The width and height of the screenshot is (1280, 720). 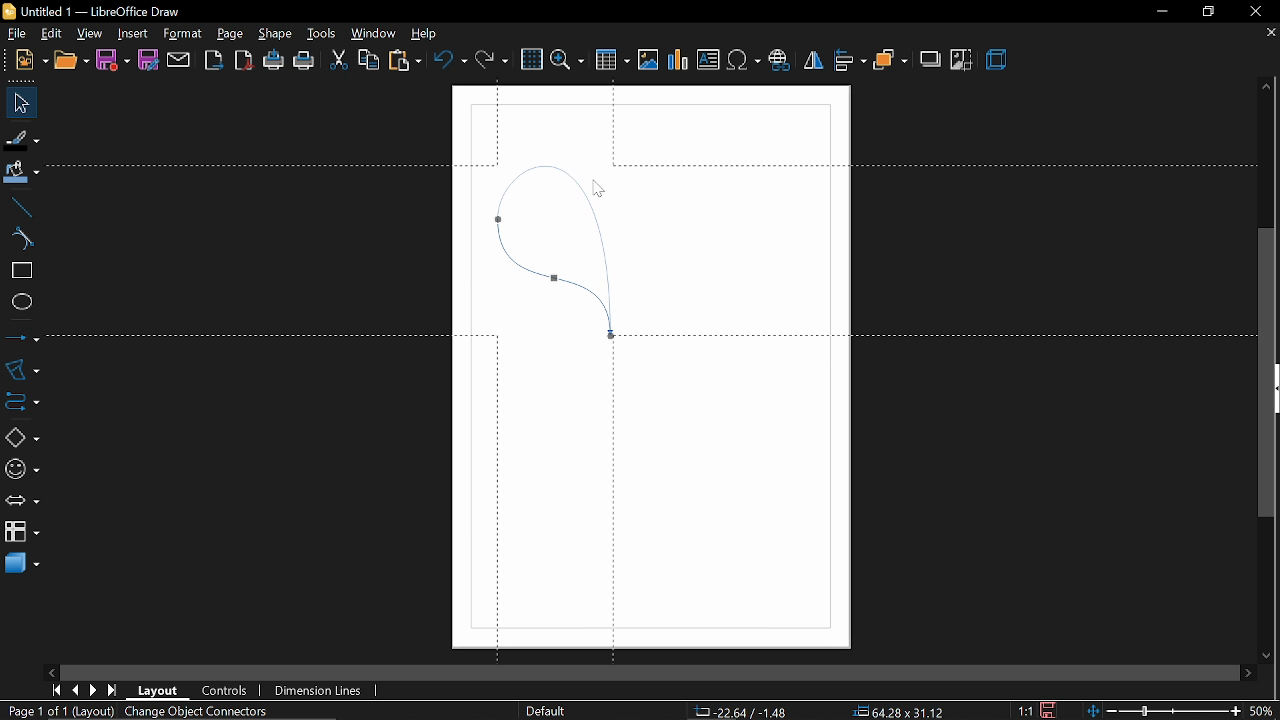 What do you see at coordinates (319, 33) in the screenshot?
I see `tools` at bounding box center [319, 33].